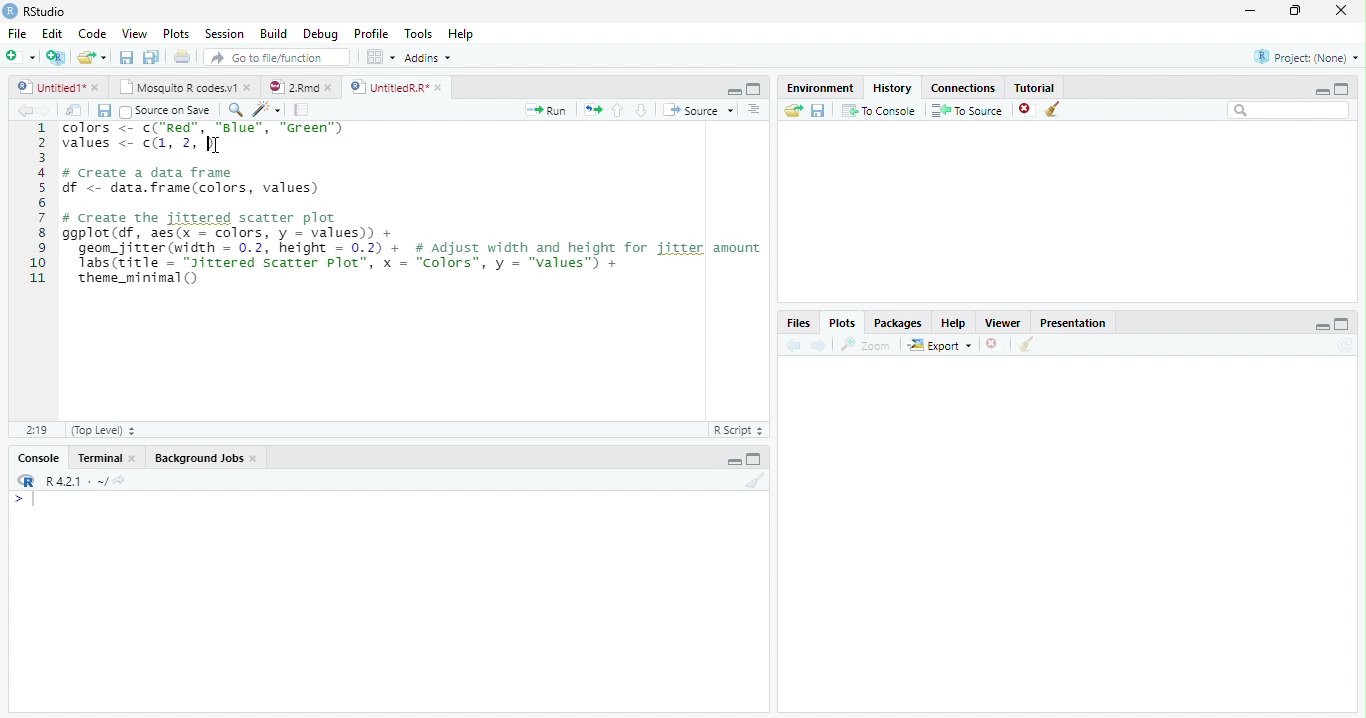  What do you see at coordinates (754, 481) in the screenshot?
I see `Clear console` at bounding box center [754, 481].